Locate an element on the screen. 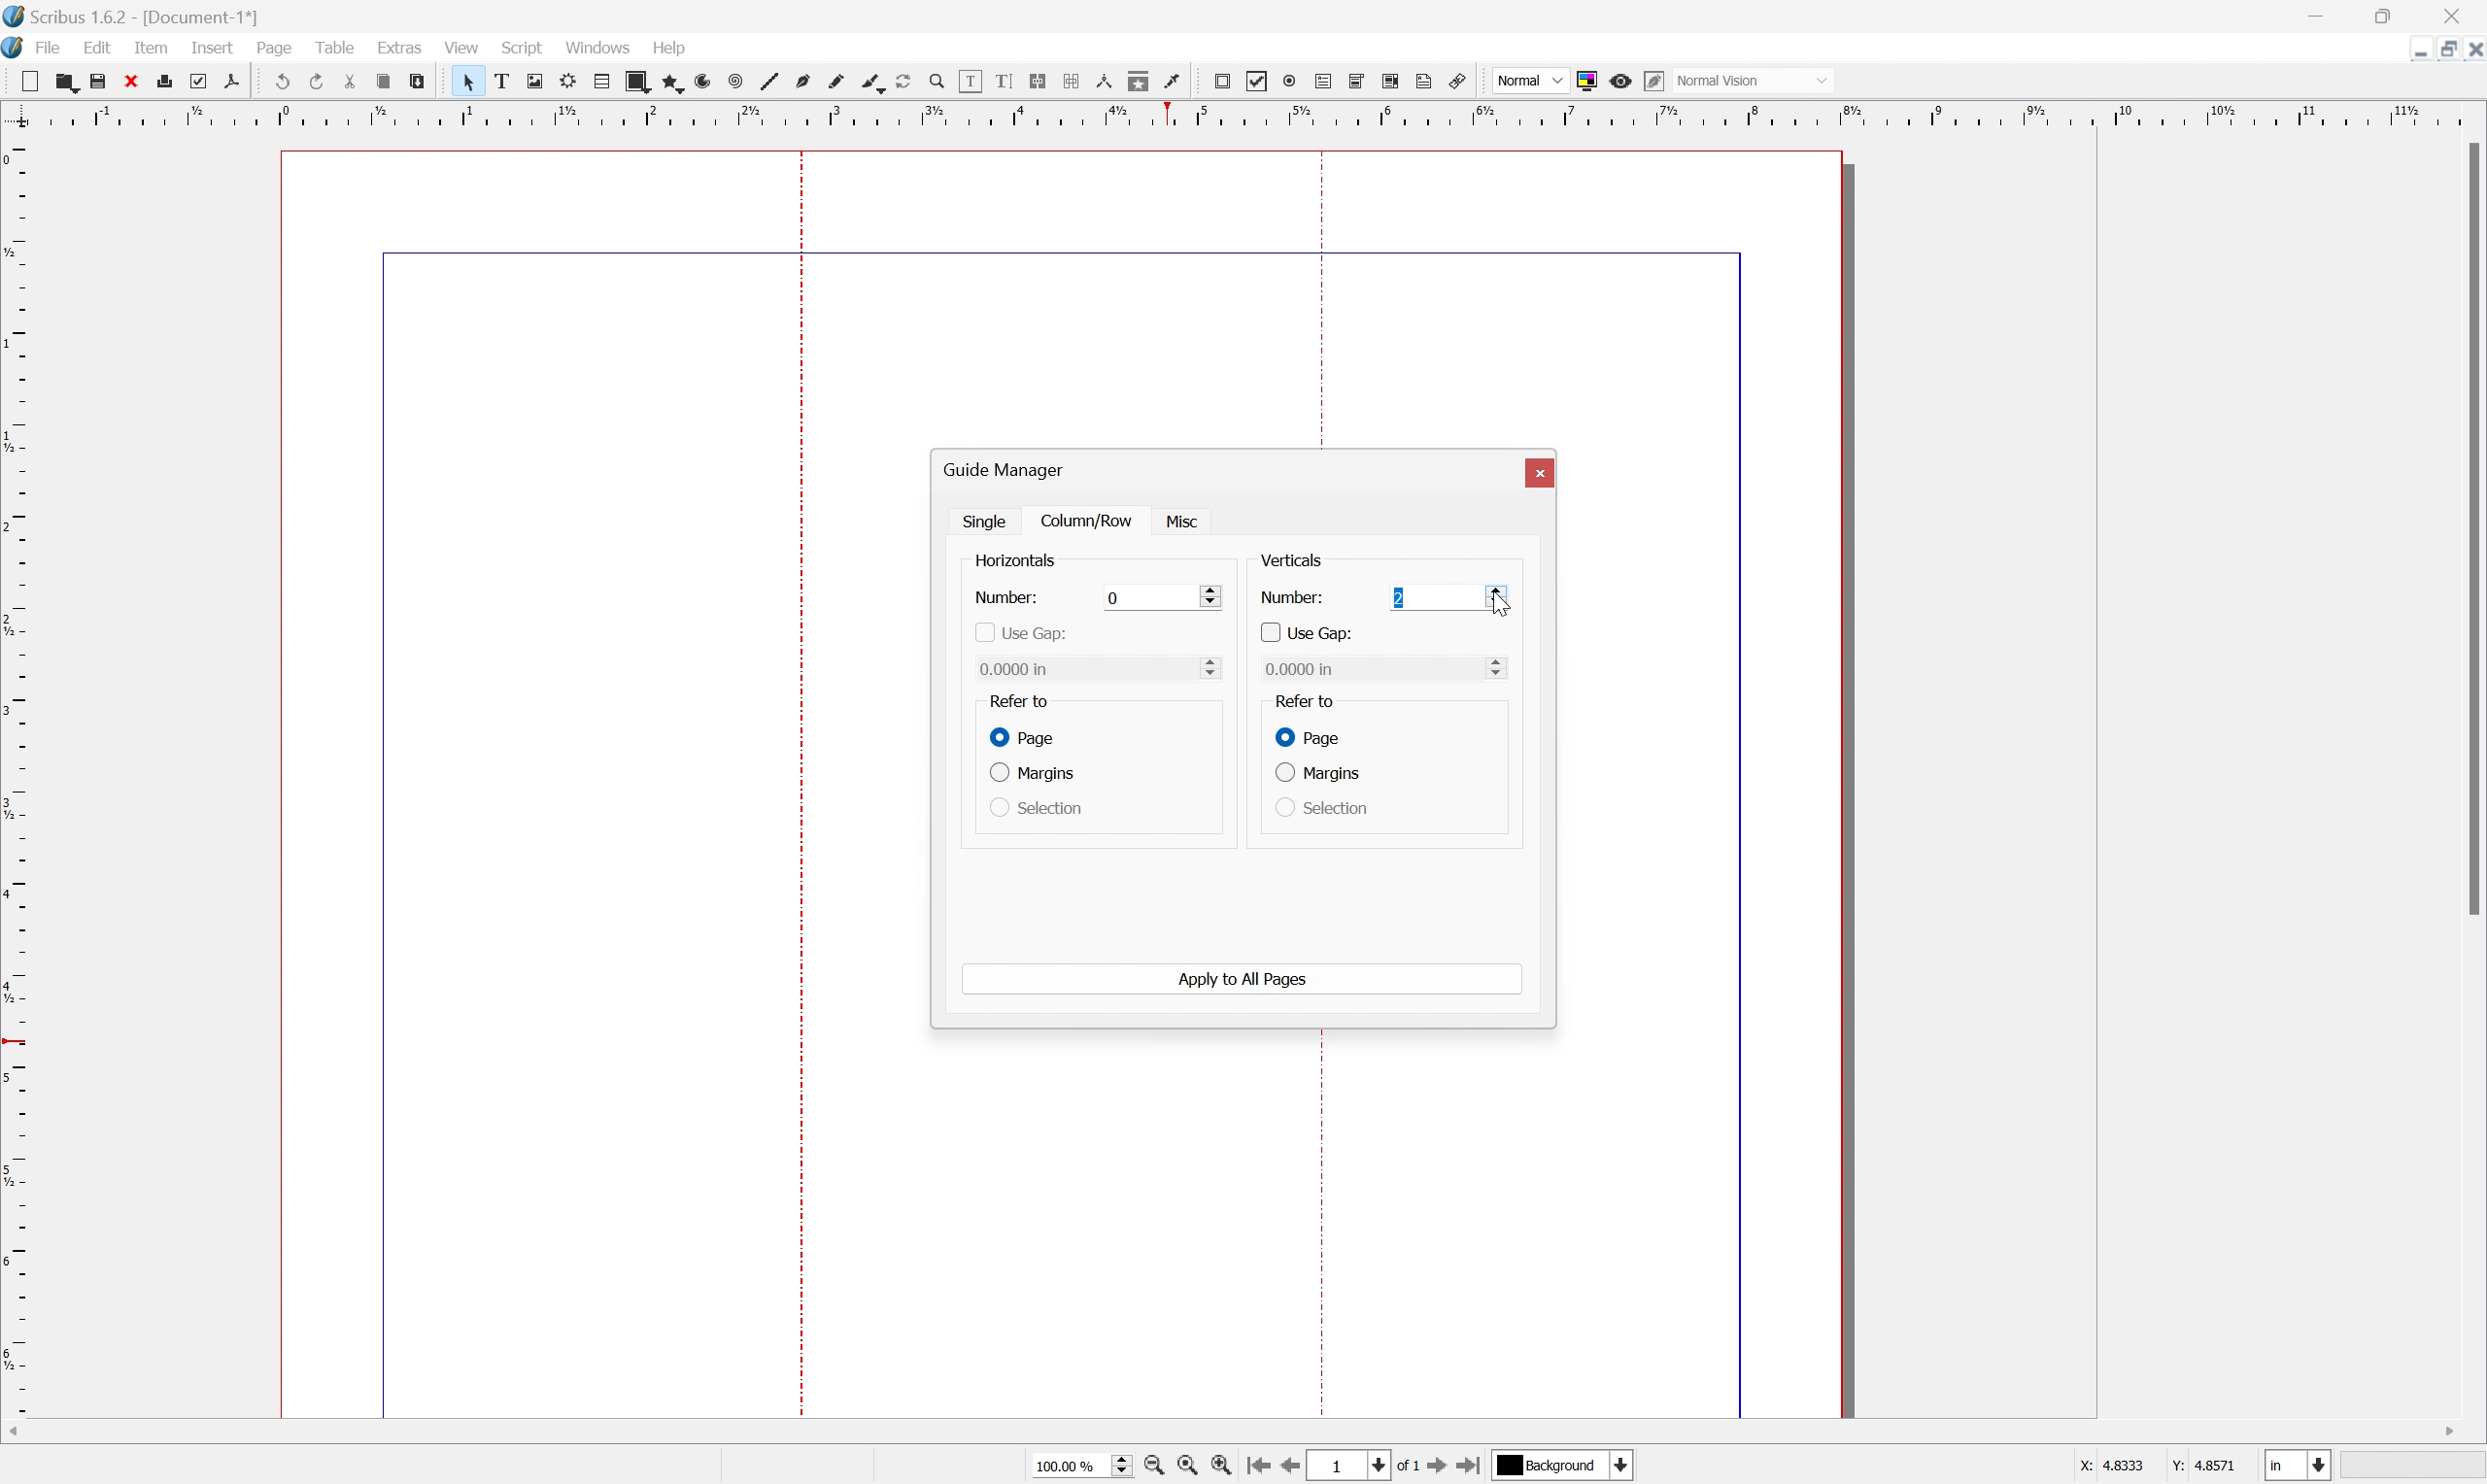 This screenshot has width=2487, height=1484.  is located at coordinates (1326, 81).